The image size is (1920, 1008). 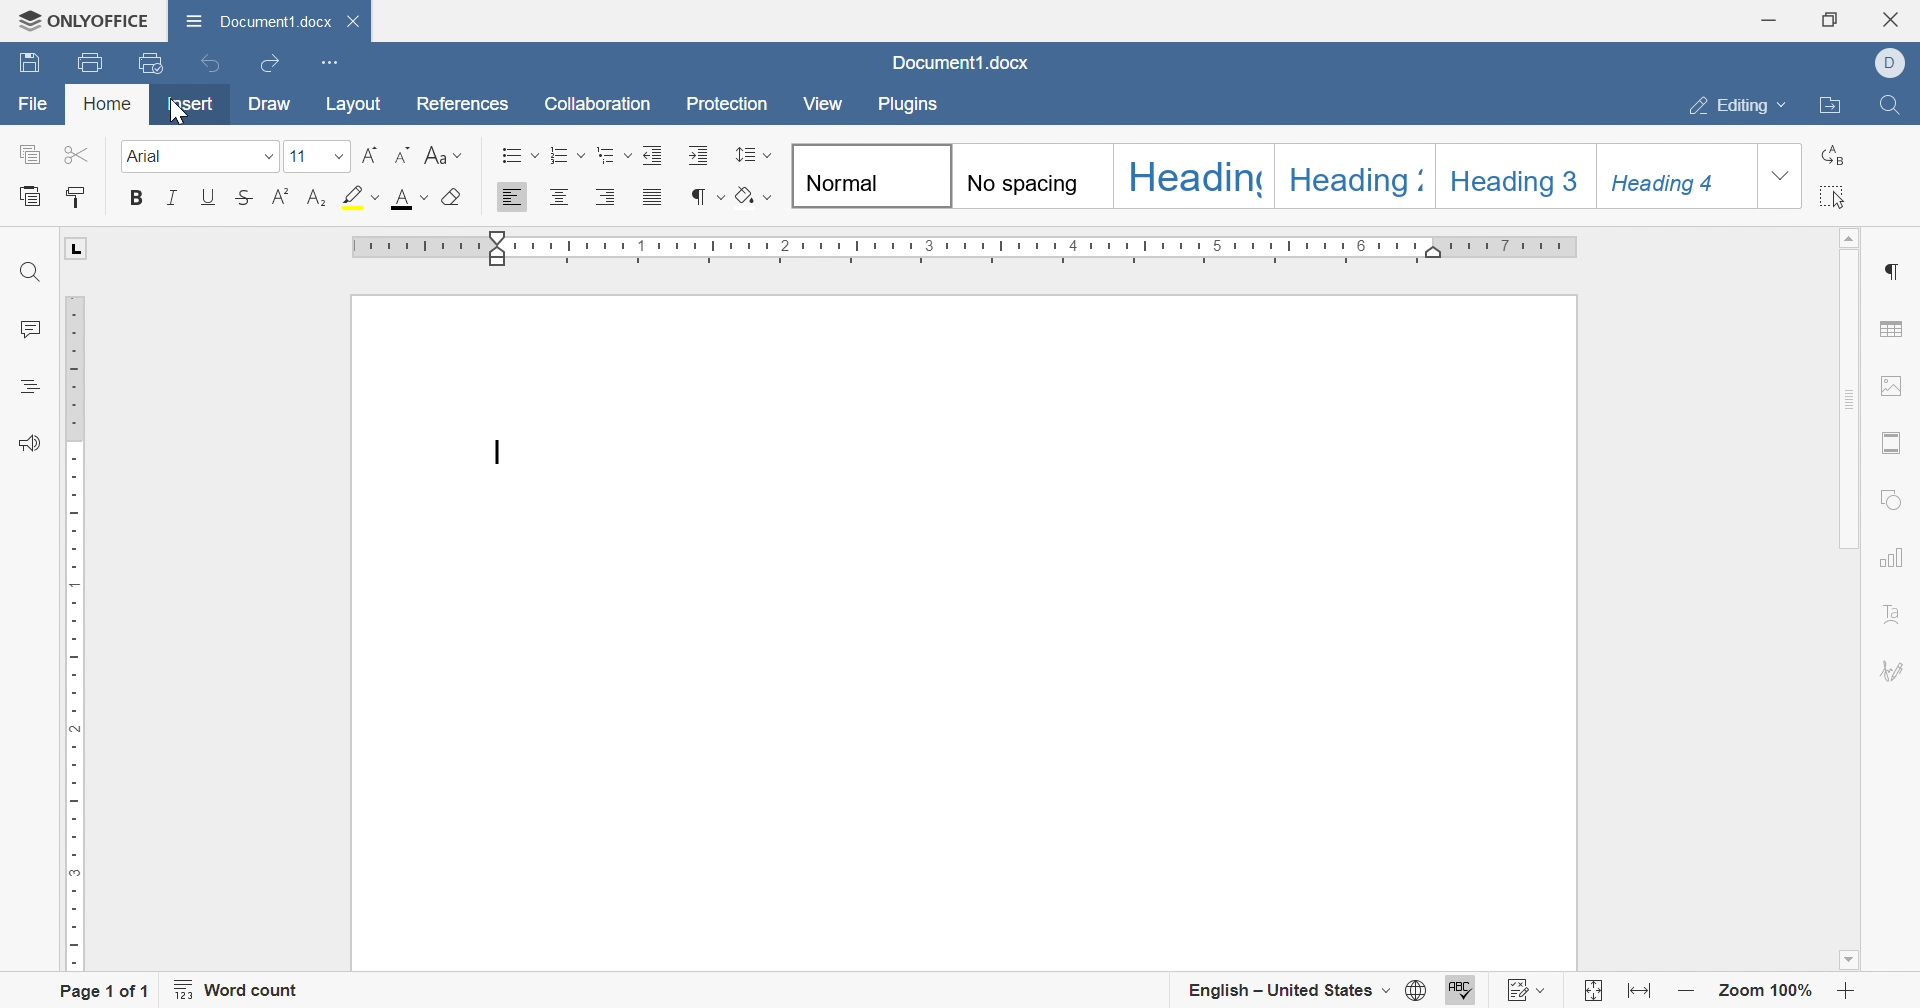 I want to click on Ruler, so click(x=964, y=251).